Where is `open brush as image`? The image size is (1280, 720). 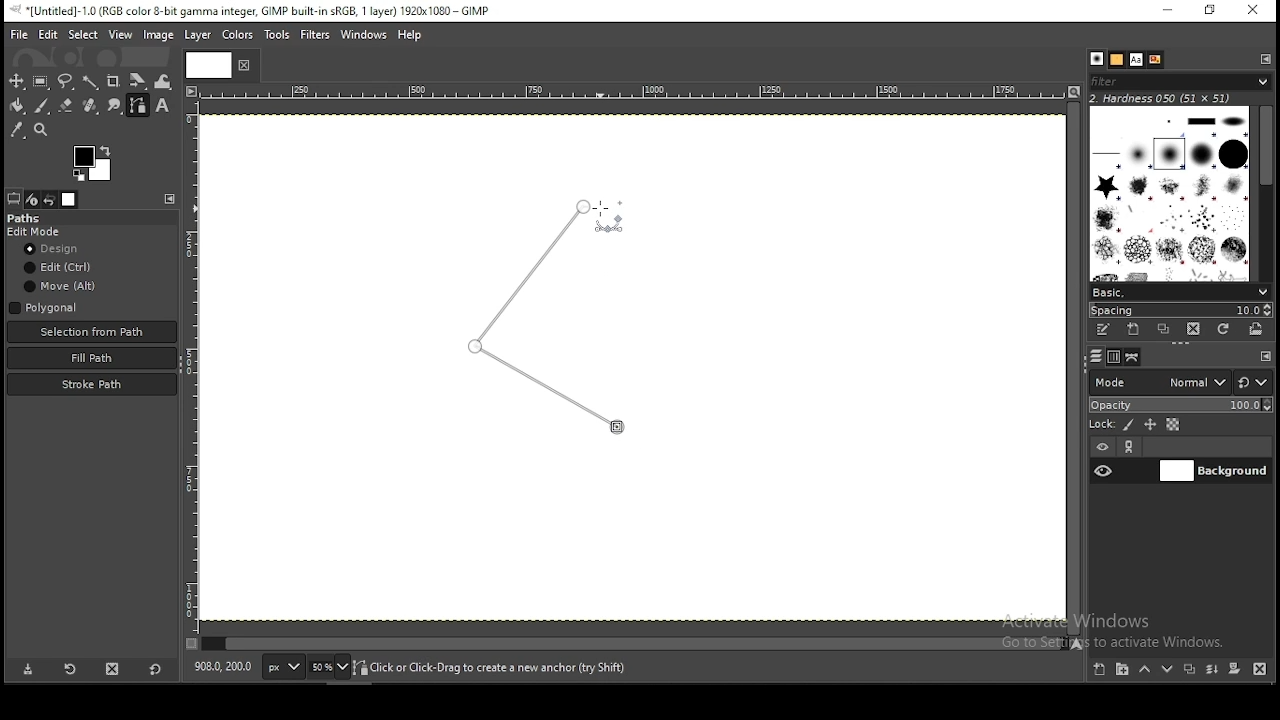
open brush as image is located at coordinates (1255, 331).